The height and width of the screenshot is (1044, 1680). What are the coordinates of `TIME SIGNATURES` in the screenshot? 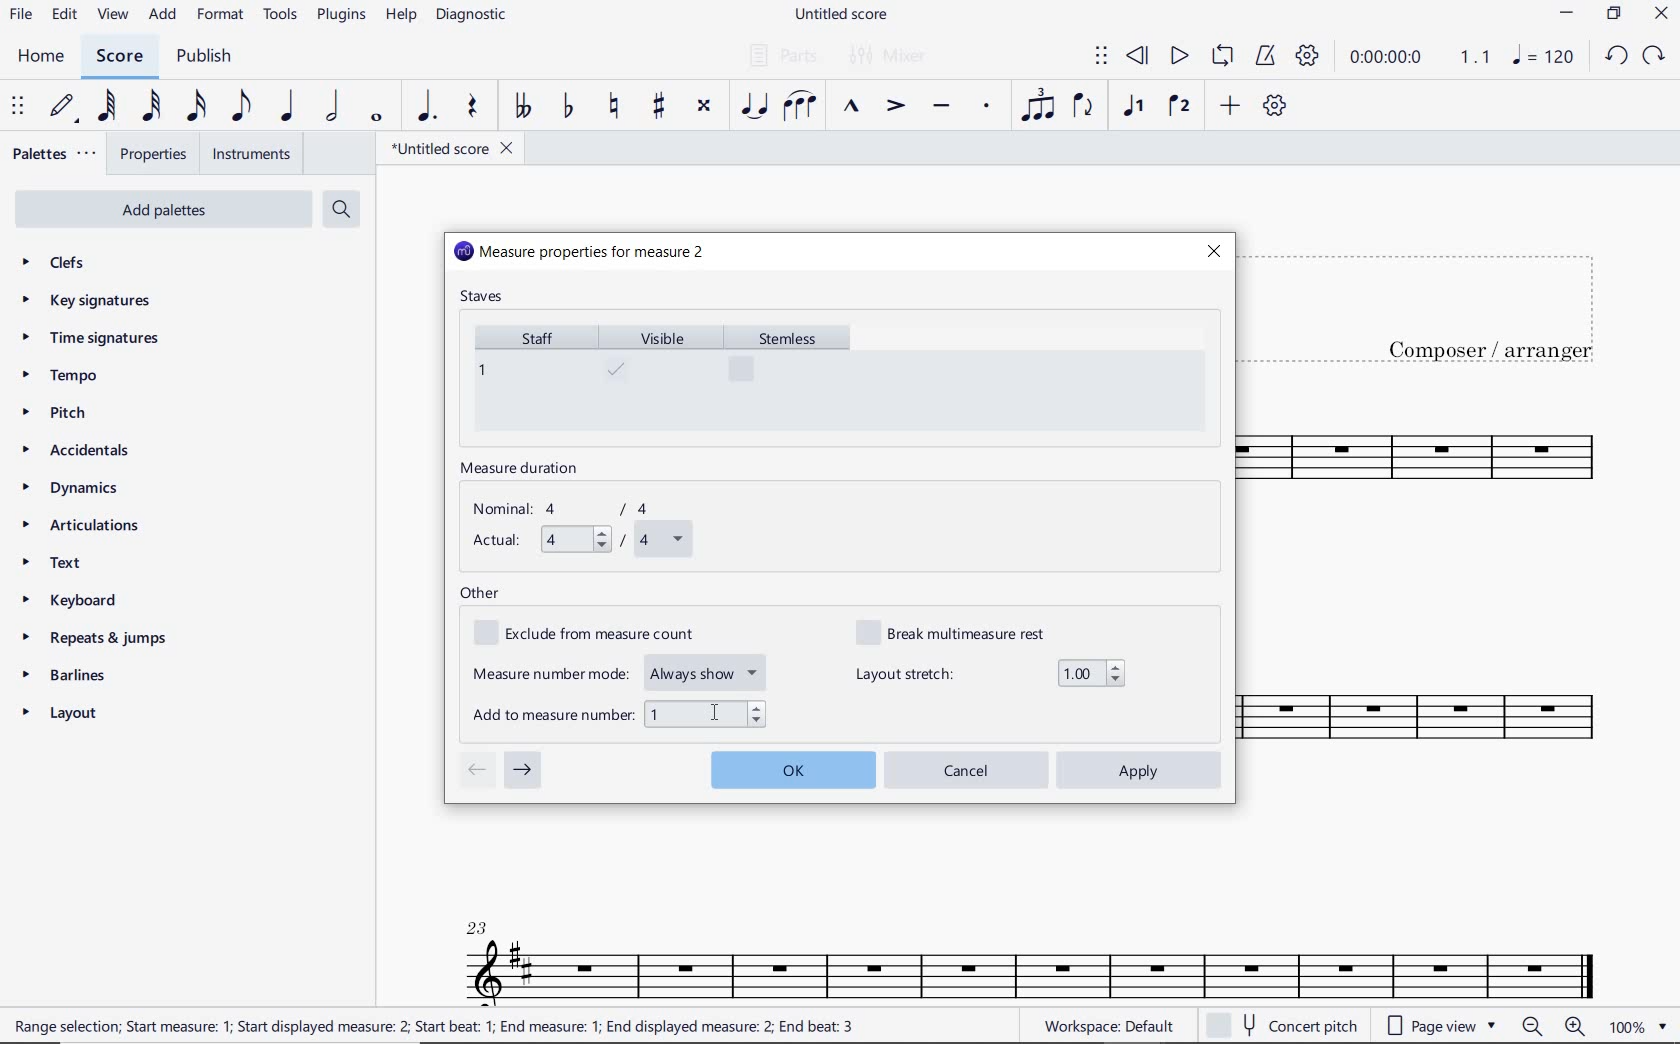 It's located at (93, 339).